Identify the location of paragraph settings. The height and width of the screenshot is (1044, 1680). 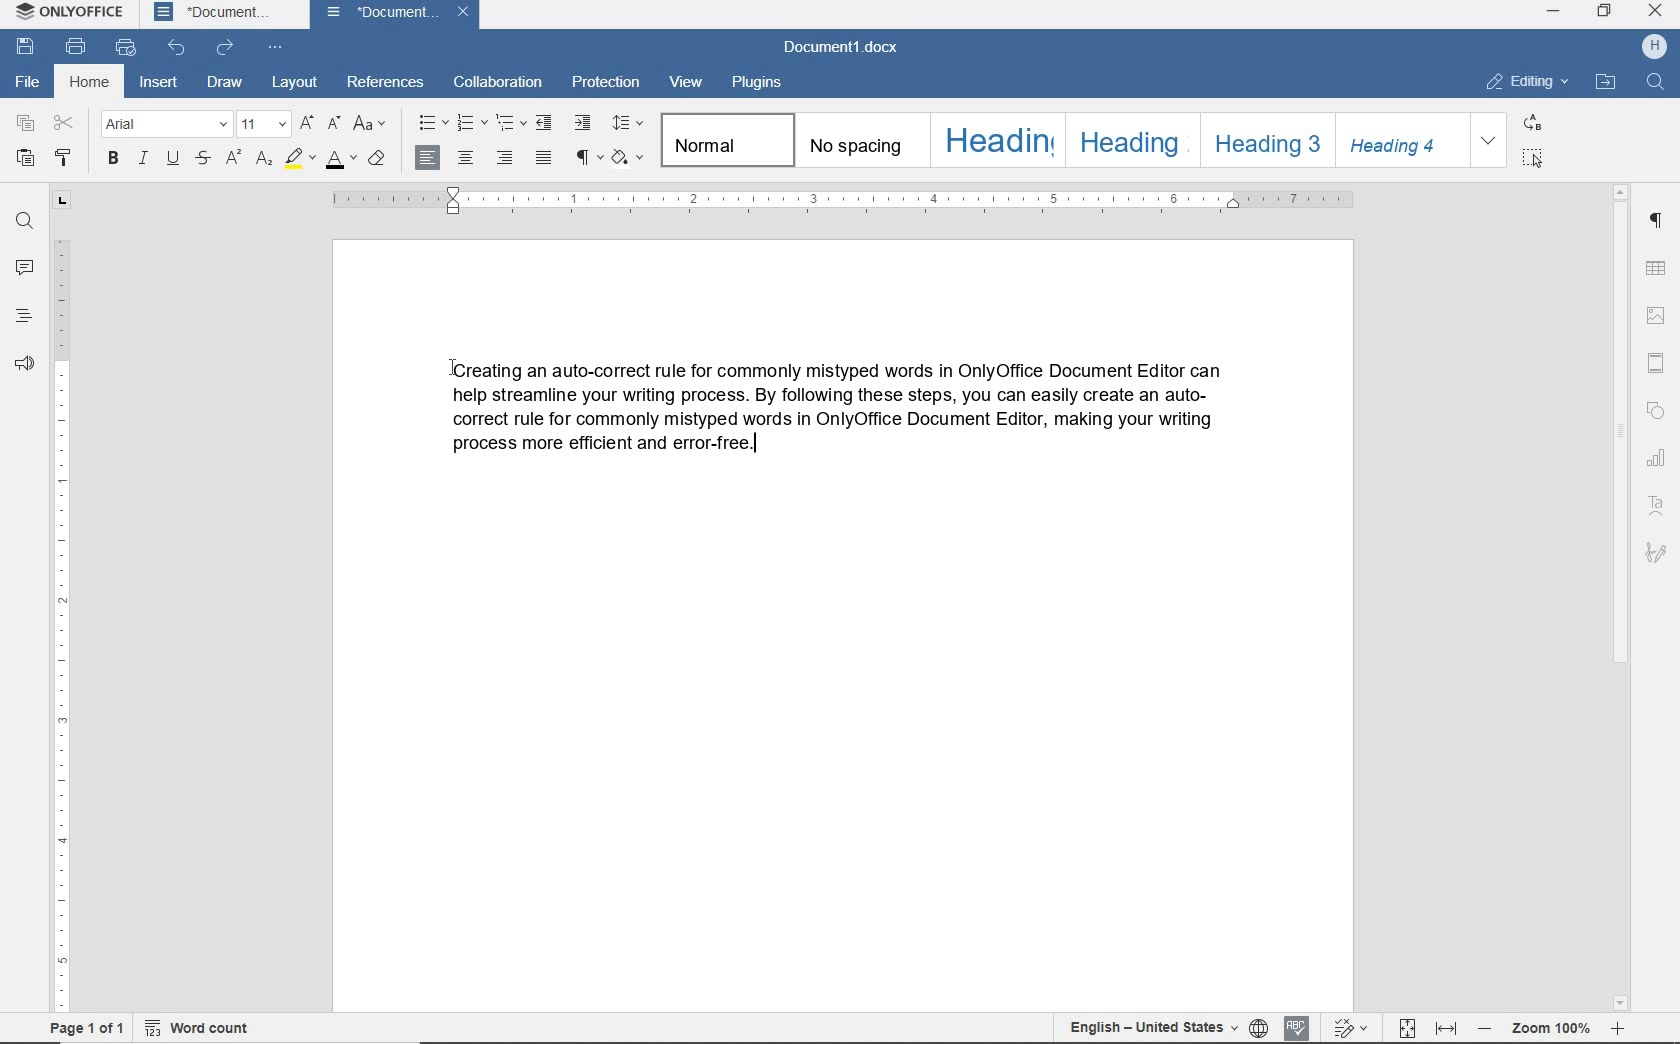
(1658, 221).